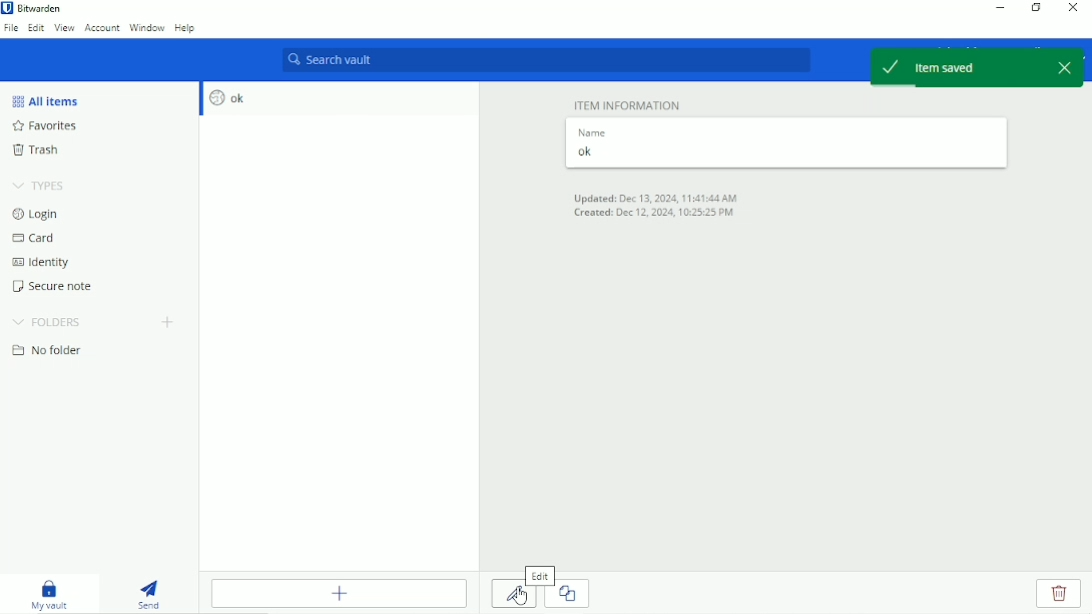 The height and width of the screenshot is (614, 1092). Describe the element at coordinates (147, 28) in the screenshot. I see `Window` at that location.